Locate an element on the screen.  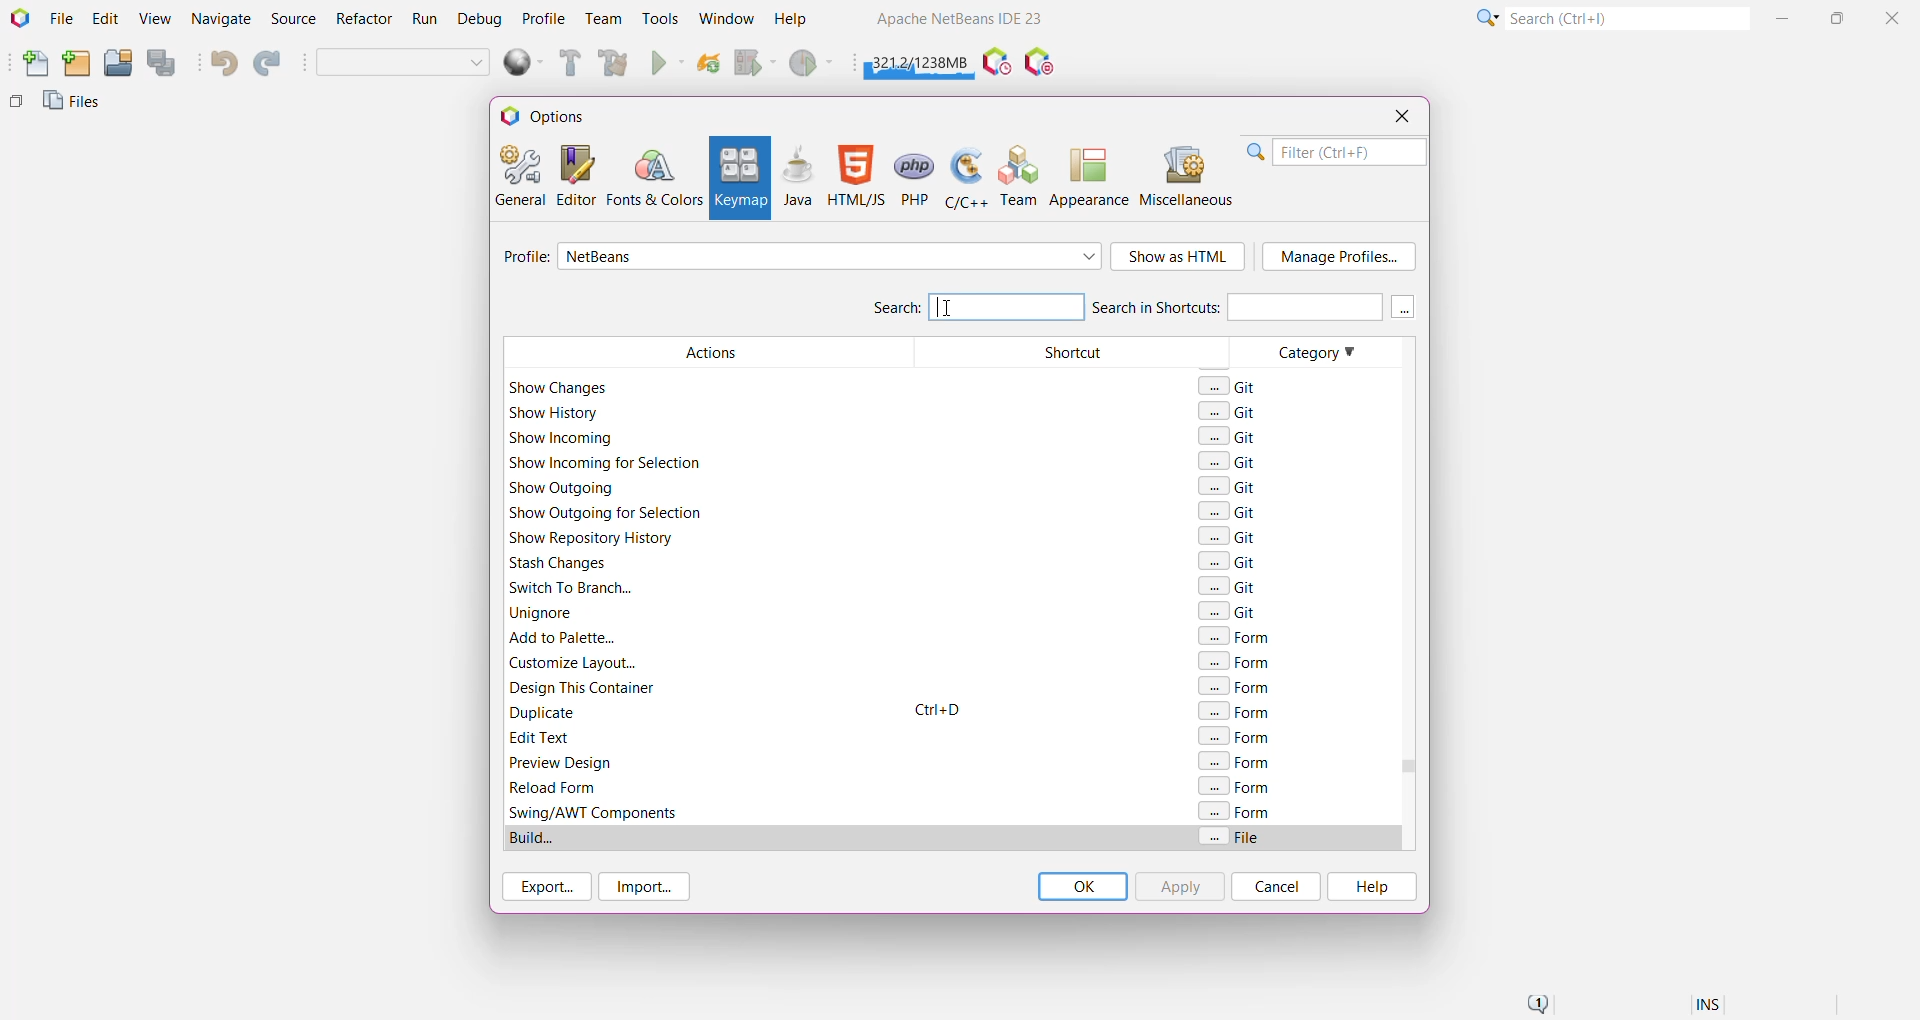
 is located at coordinates (523, 63).